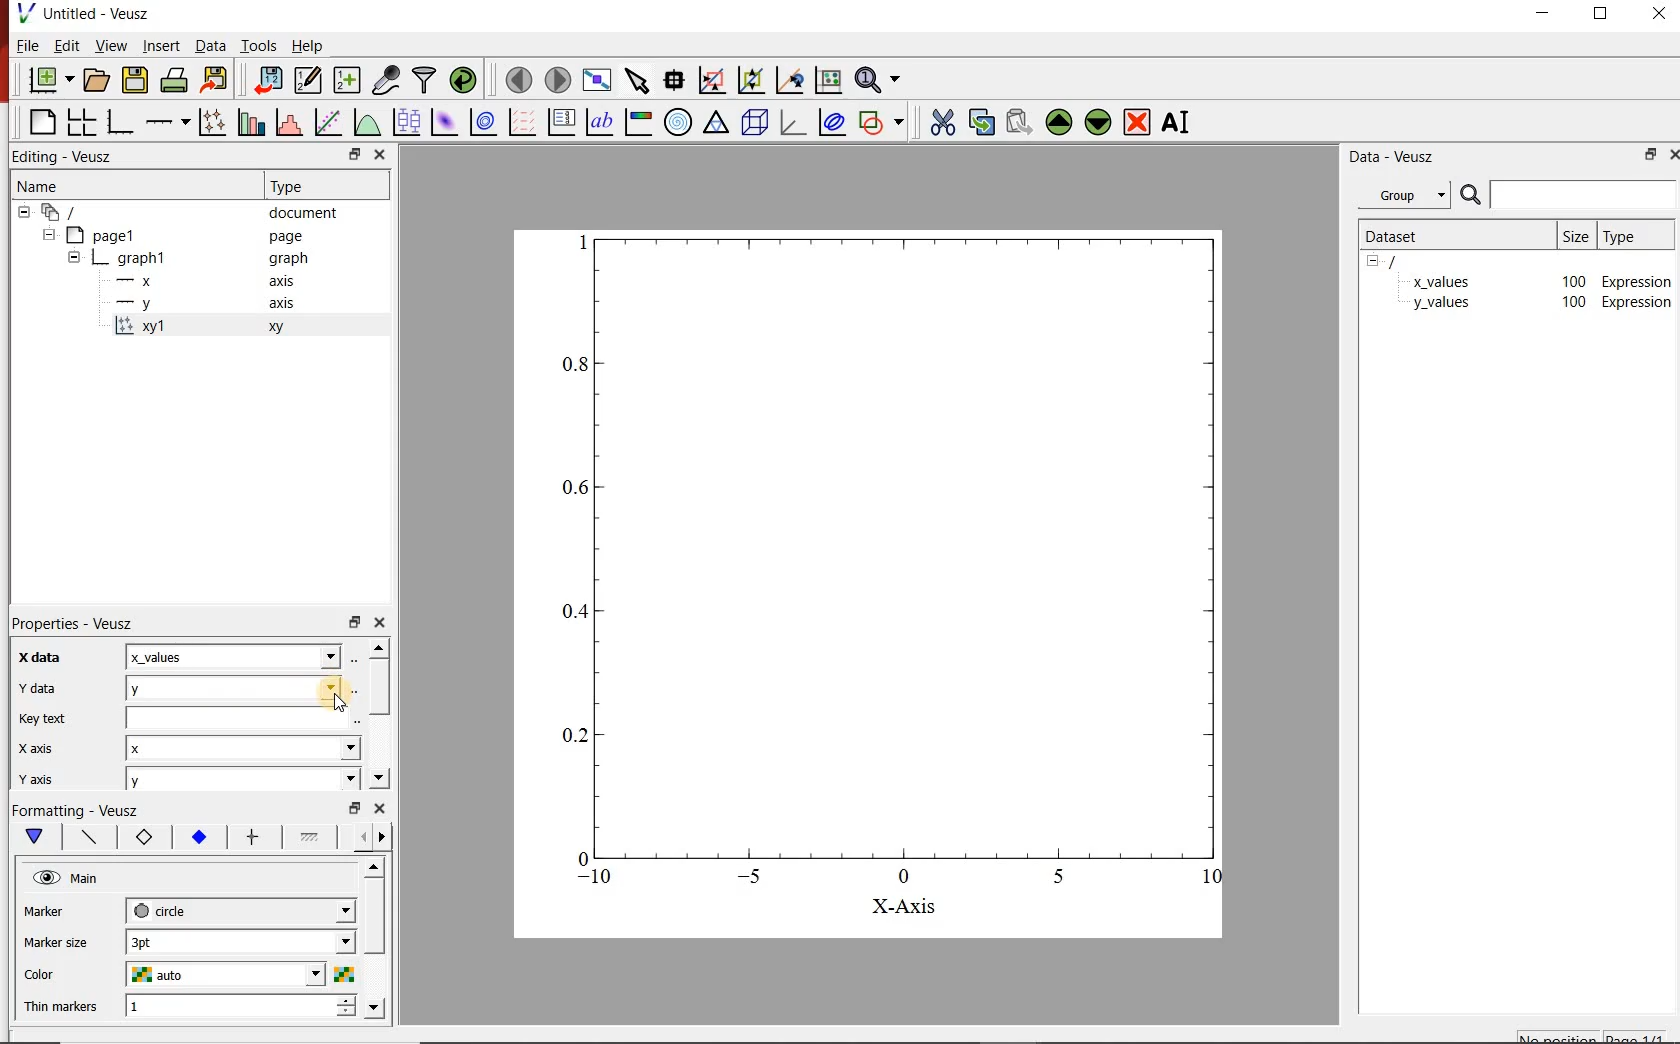  Describe the element at coordinates (425, 80) in the screenshot. I see `filter data` at that location.